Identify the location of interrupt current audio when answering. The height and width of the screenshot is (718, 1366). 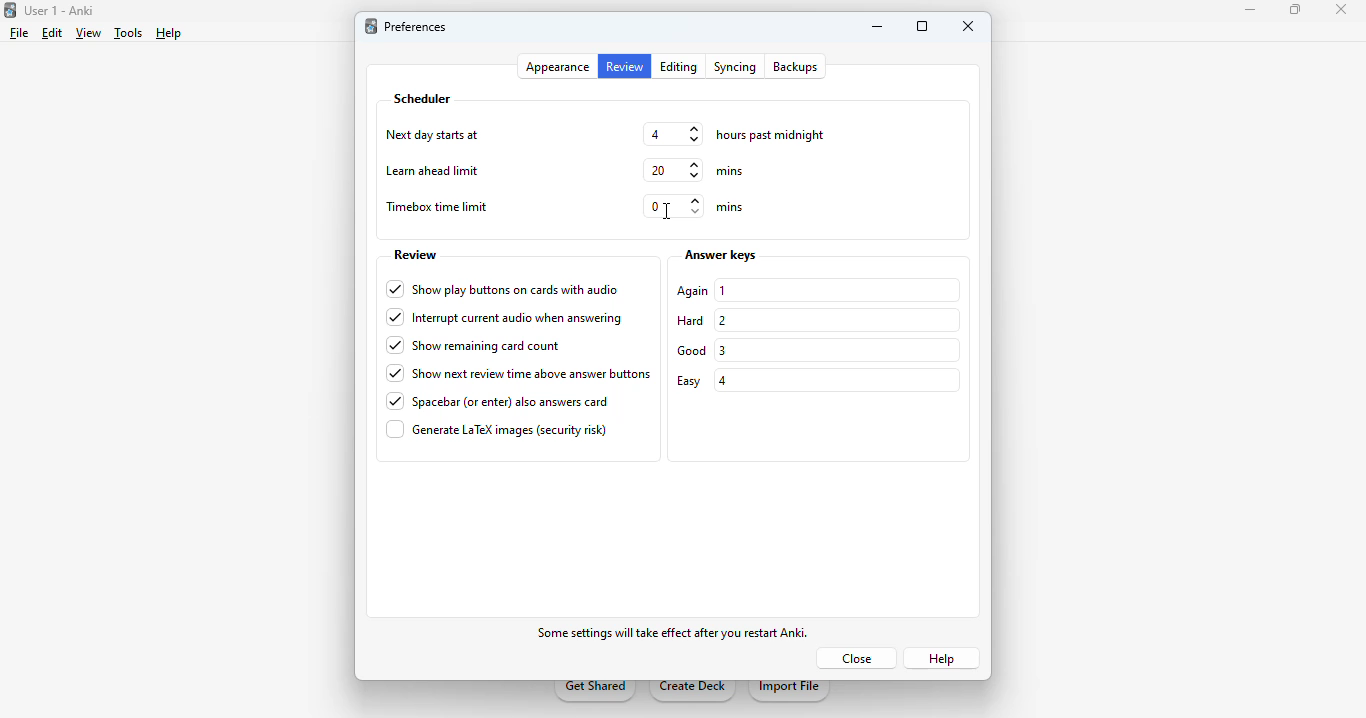
(506, 317).